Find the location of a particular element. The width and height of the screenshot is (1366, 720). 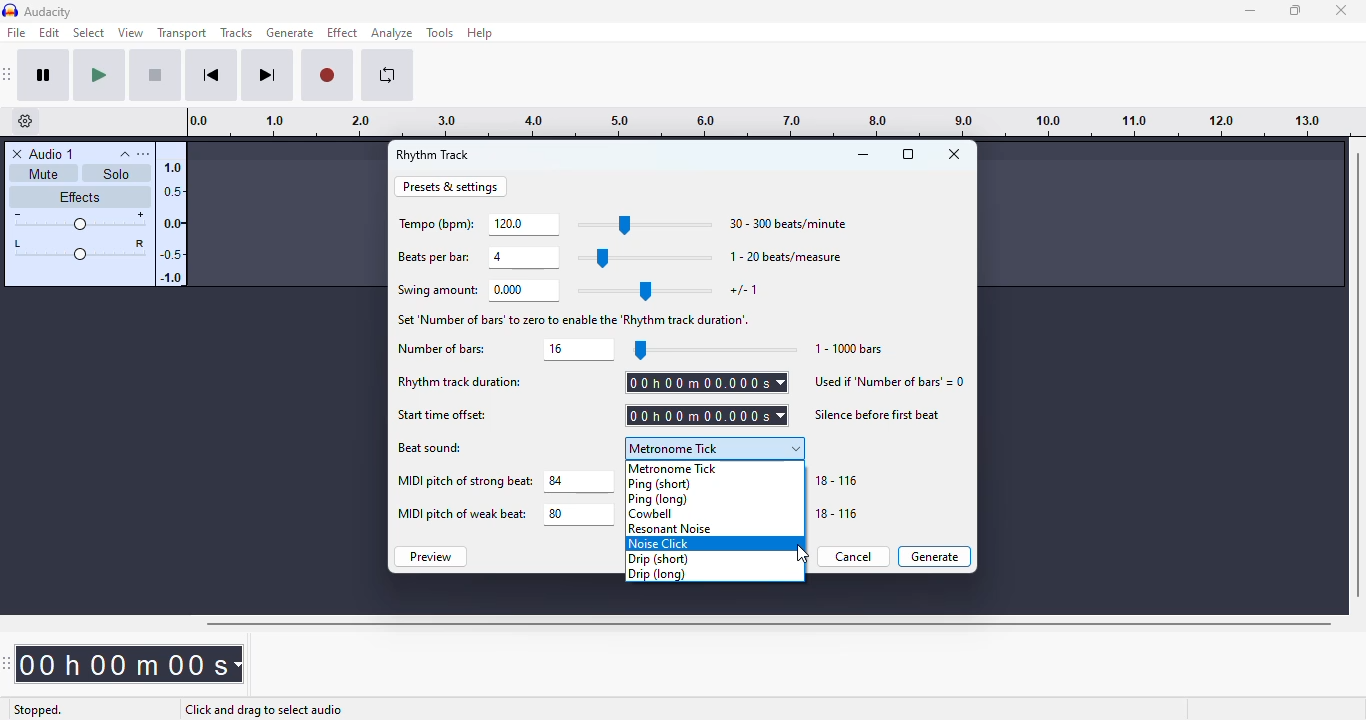

slider is located at coordinates (712, 349).